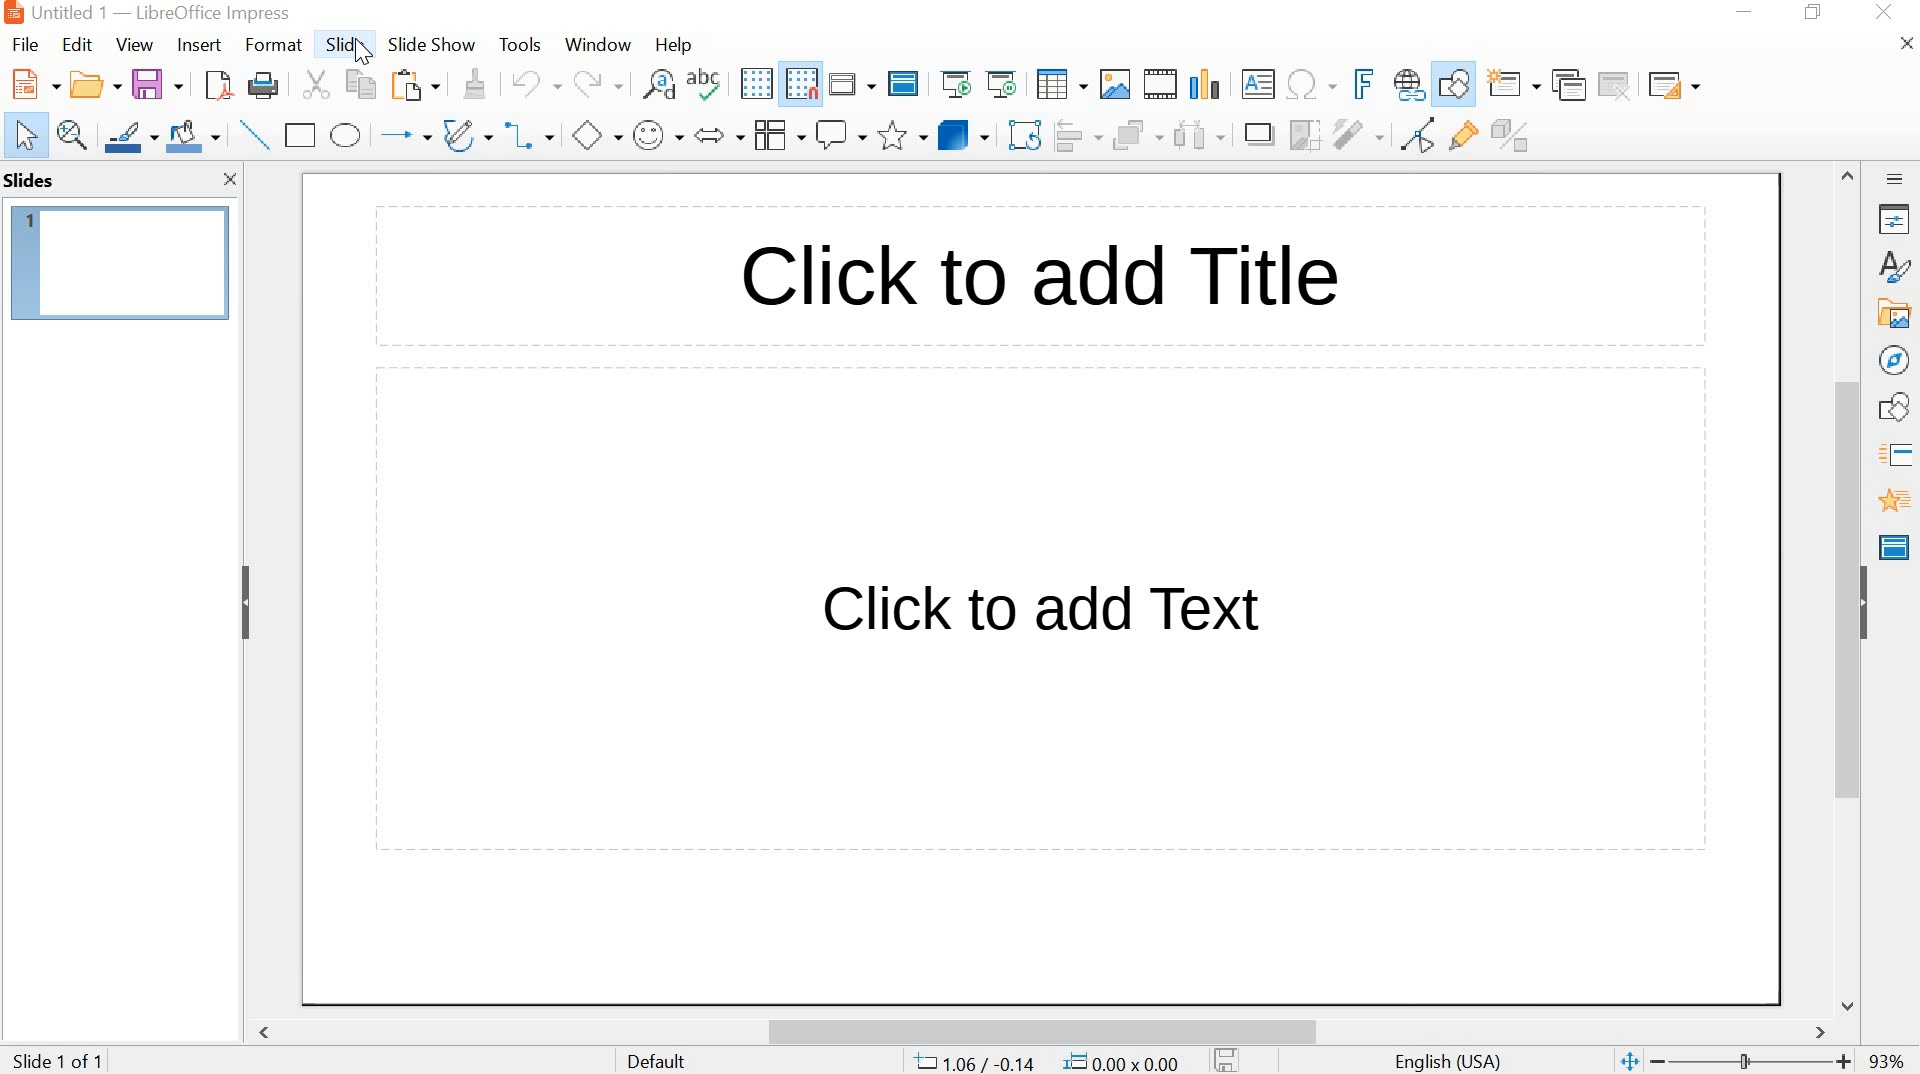  Describe the element at coordinates (1357, 135) in the screenshot. I see `Filter` at that location.